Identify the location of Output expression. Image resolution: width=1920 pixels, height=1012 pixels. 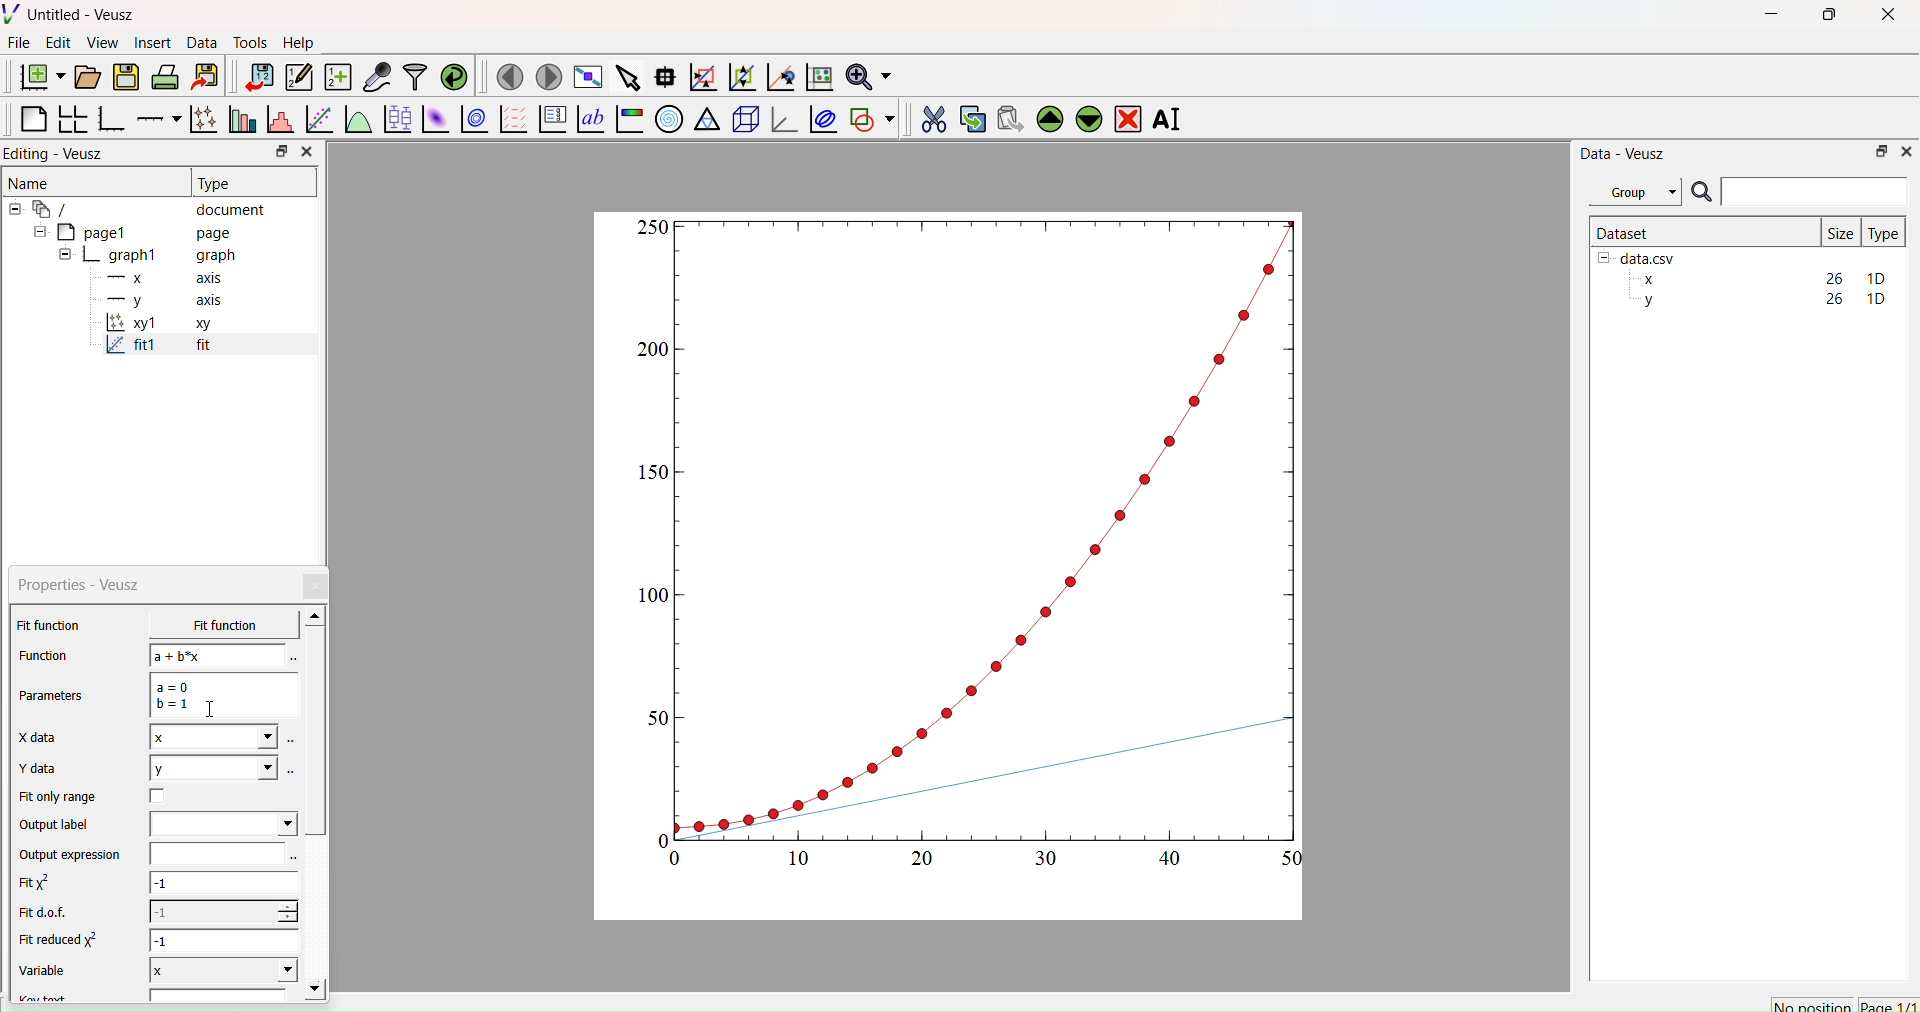
(76, 857).